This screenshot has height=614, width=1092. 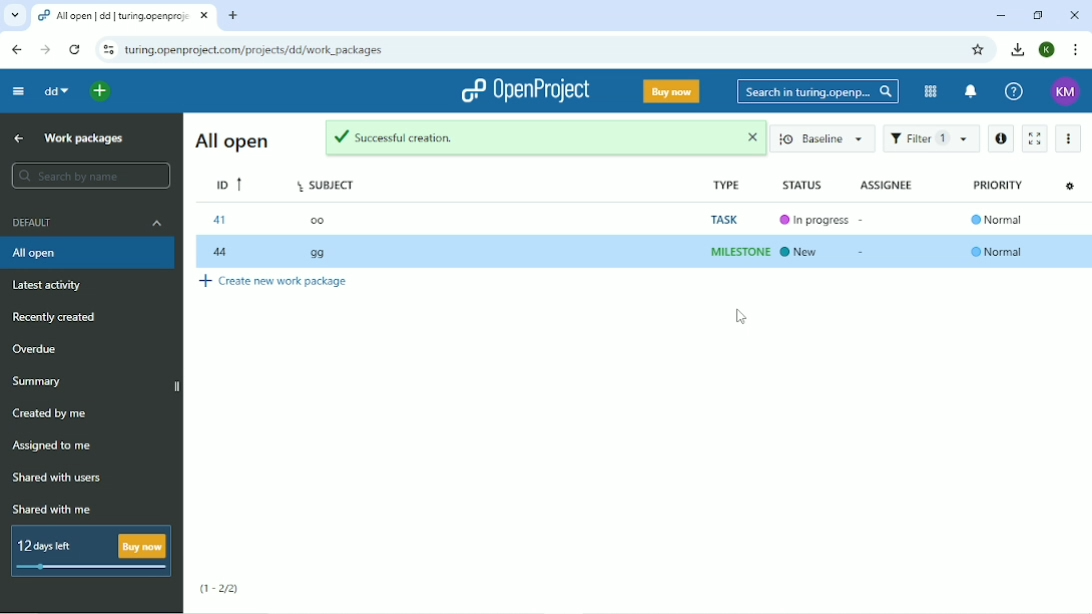 What do you see at coordinates (1070, 137) in the screenshot?
I see `More actions` at bounding box center [1070, 137].